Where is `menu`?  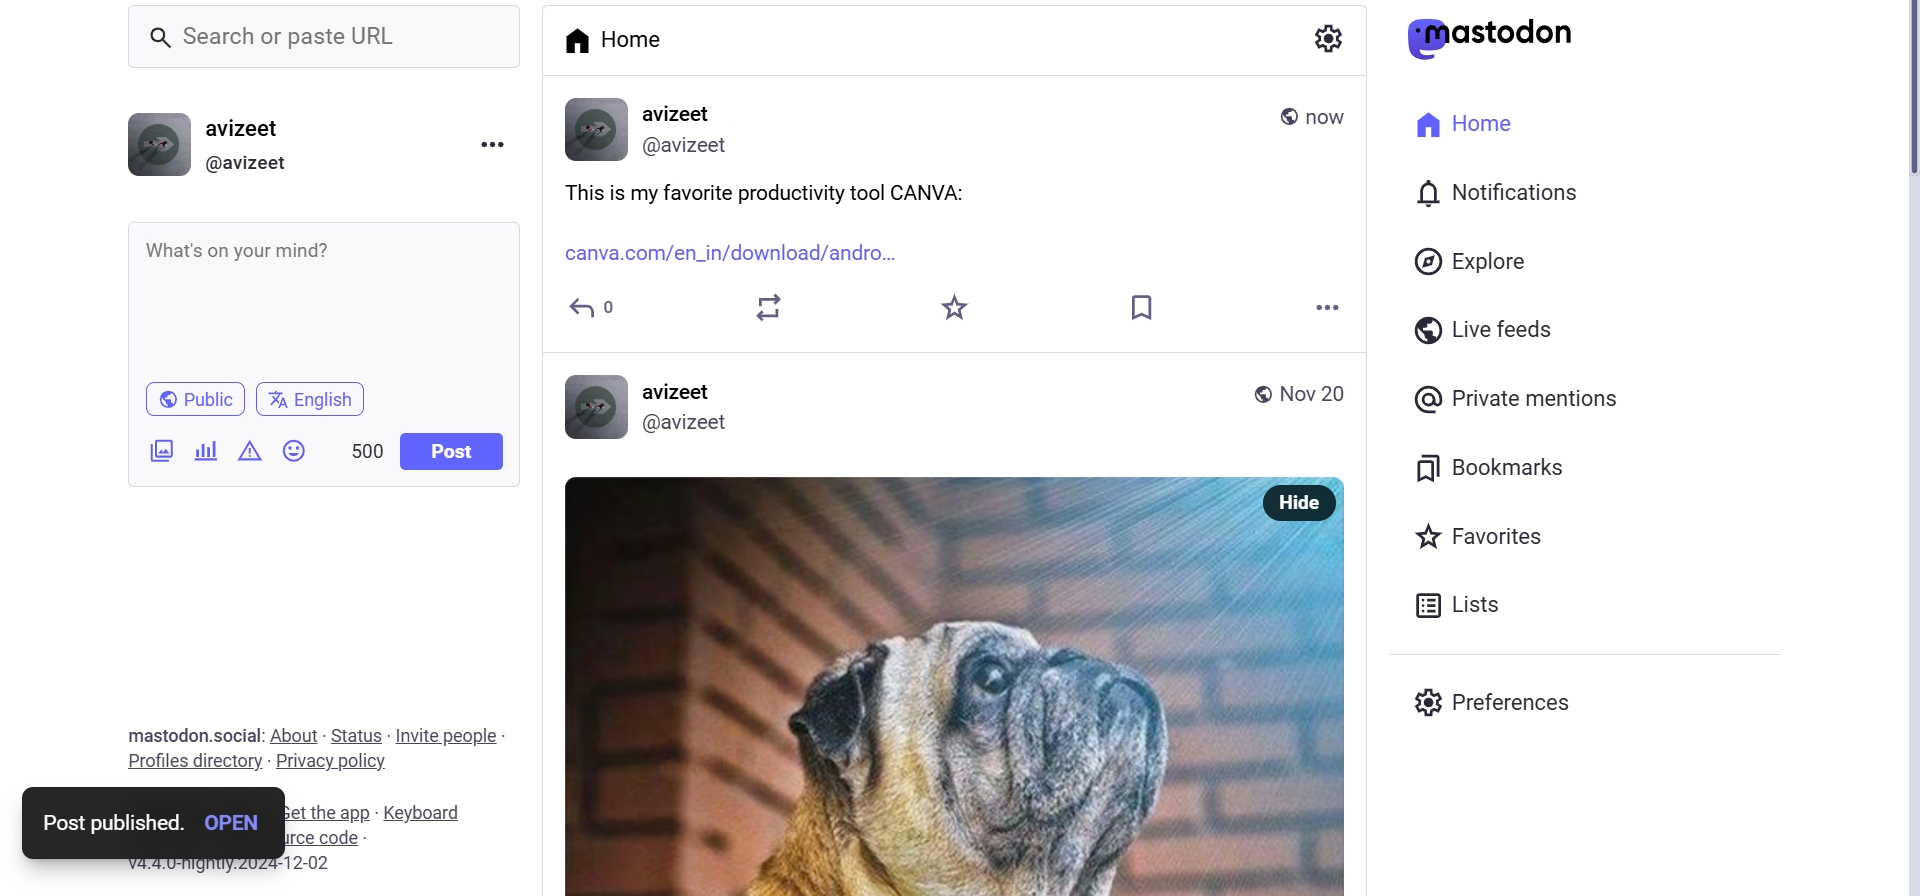 menu is located at coordinates (493, 147).